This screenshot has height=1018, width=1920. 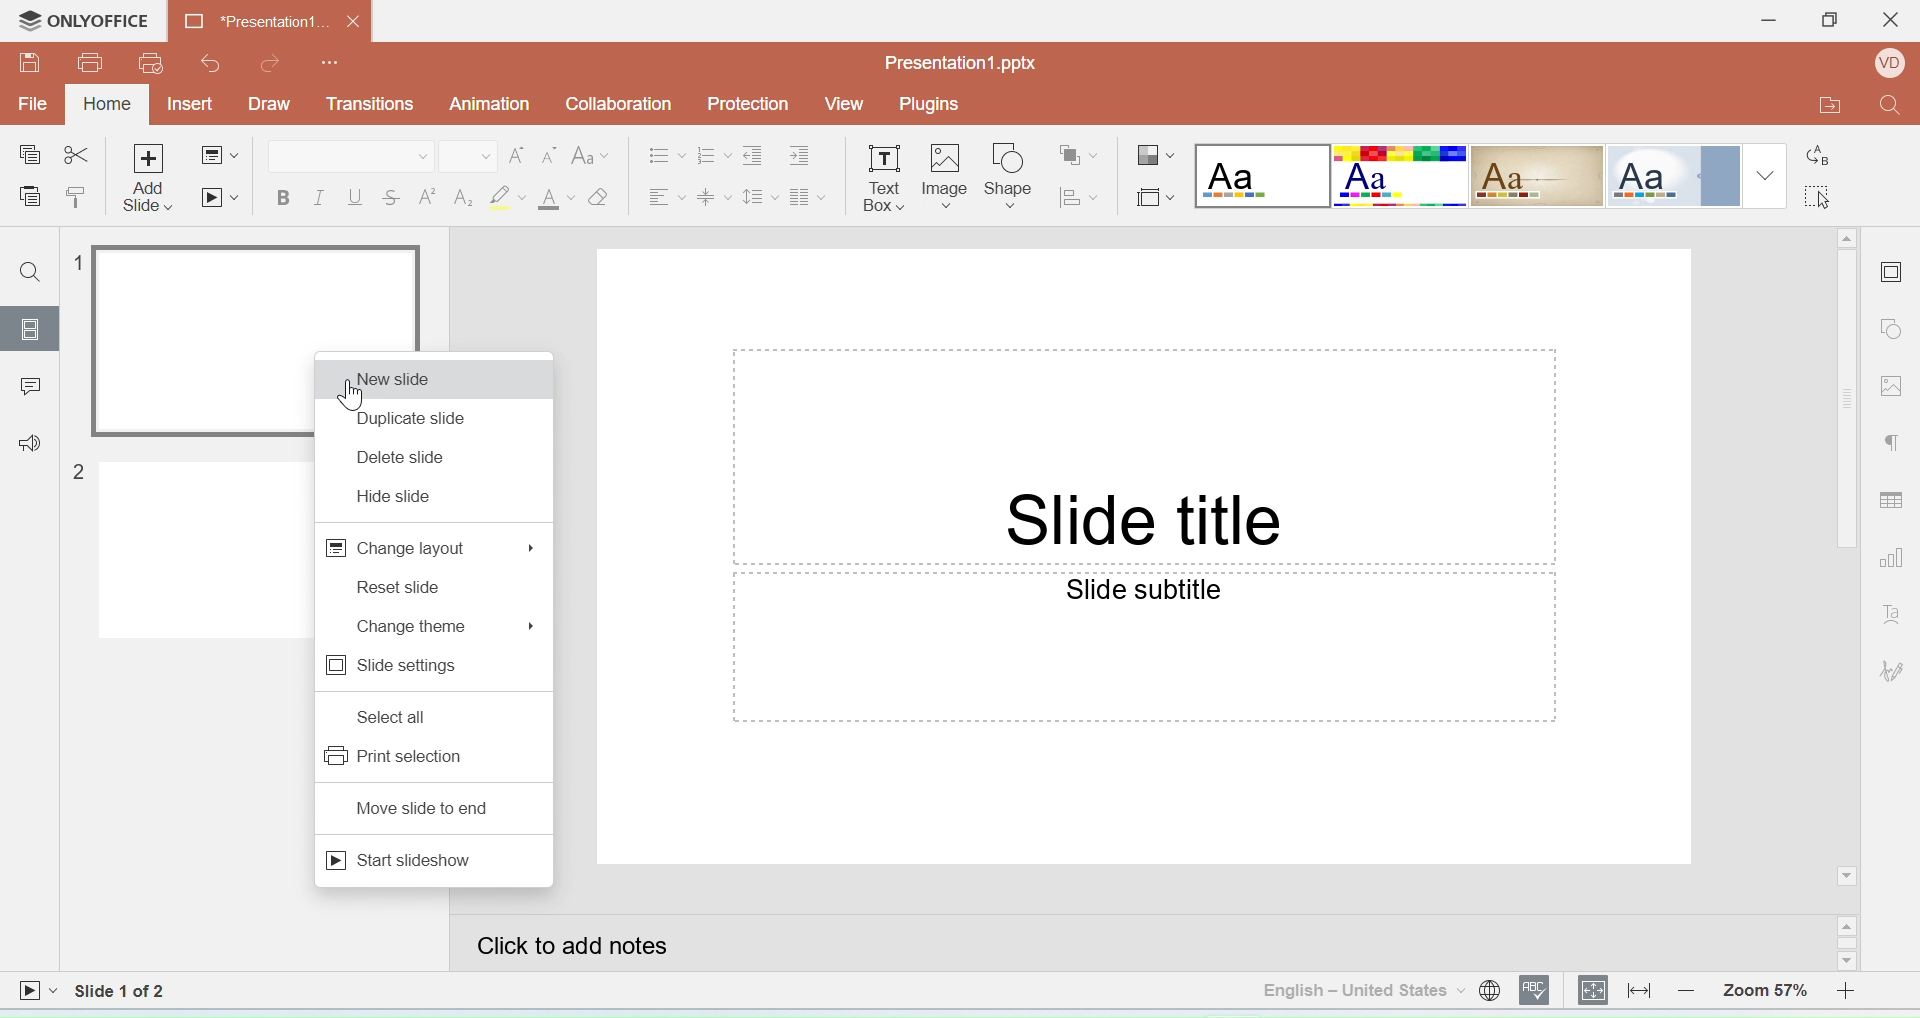 What do you see at coordinates (626, 107) in the screenshot?
I see `Collaboration` at bounding box center [626, 107].